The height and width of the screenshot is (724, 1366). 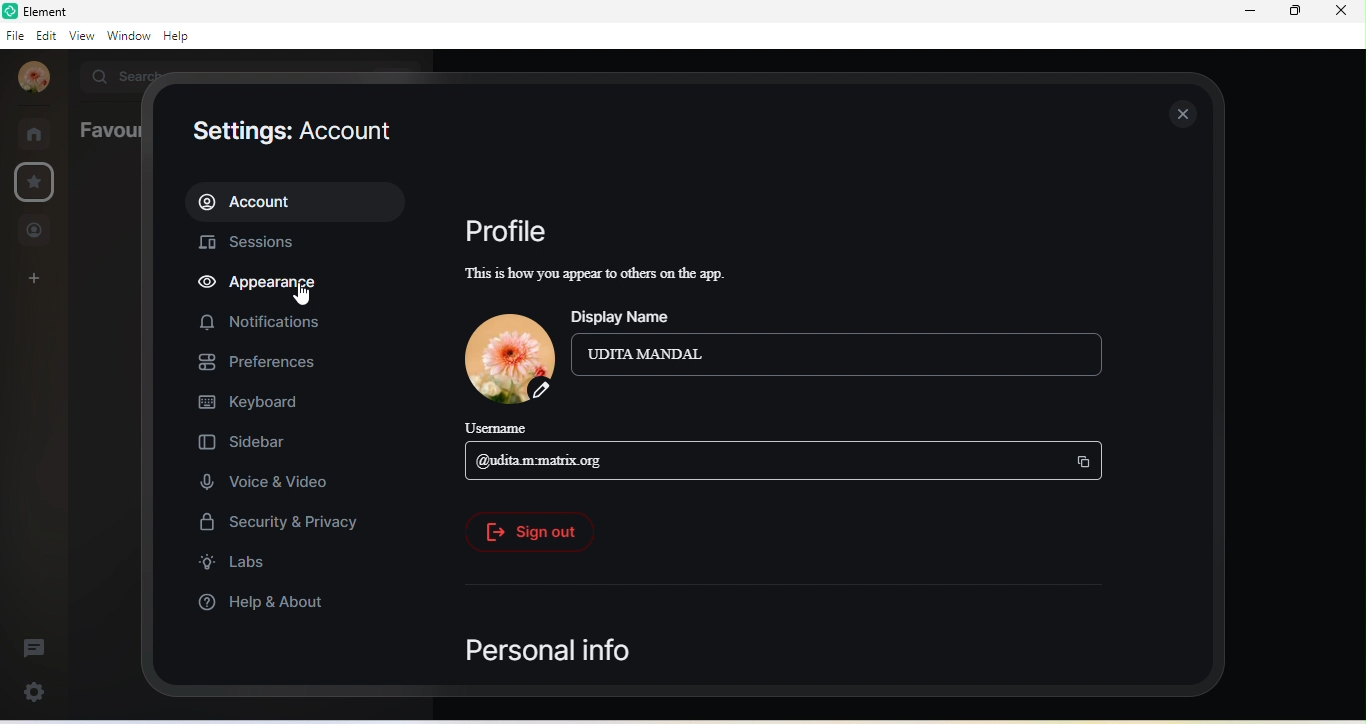 I want to click on voice and video, so click(x=270, y=479).